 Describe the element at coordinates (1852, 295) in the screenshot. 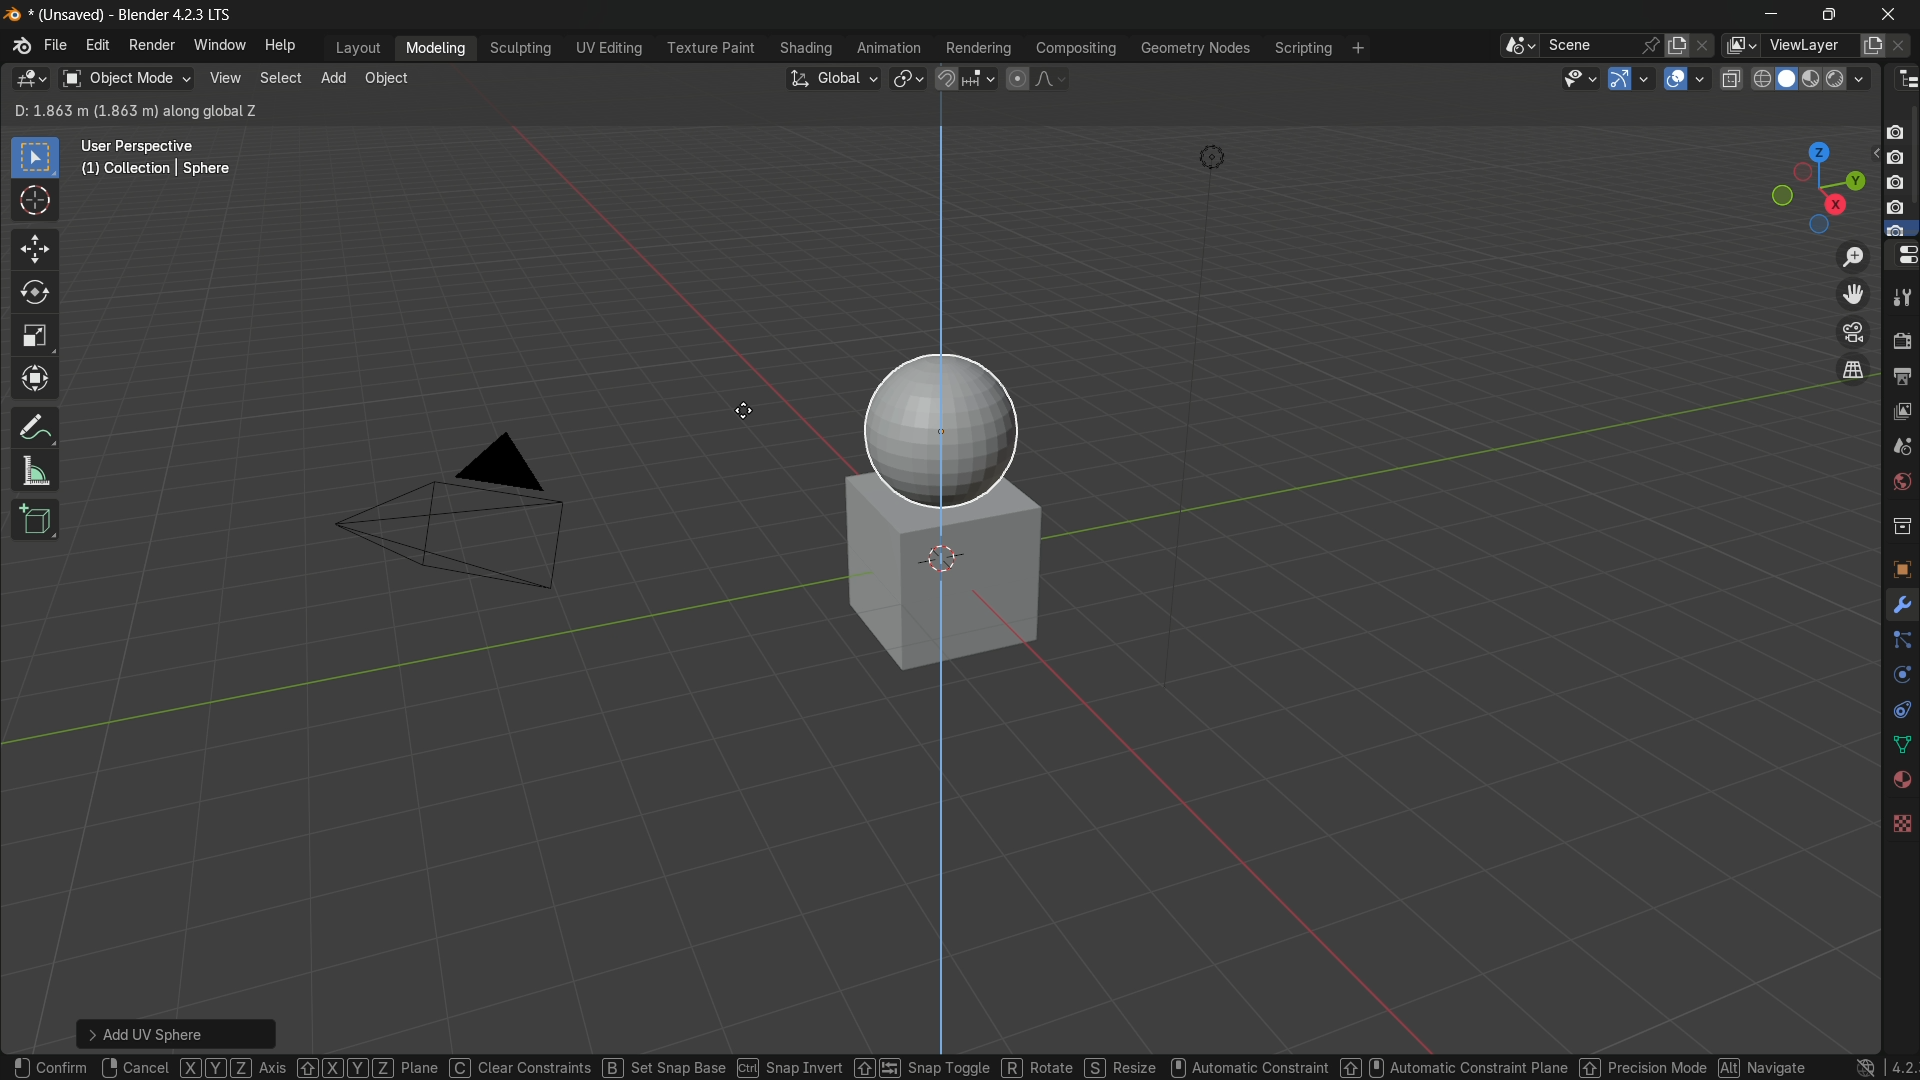

I see `move the view` at that location.